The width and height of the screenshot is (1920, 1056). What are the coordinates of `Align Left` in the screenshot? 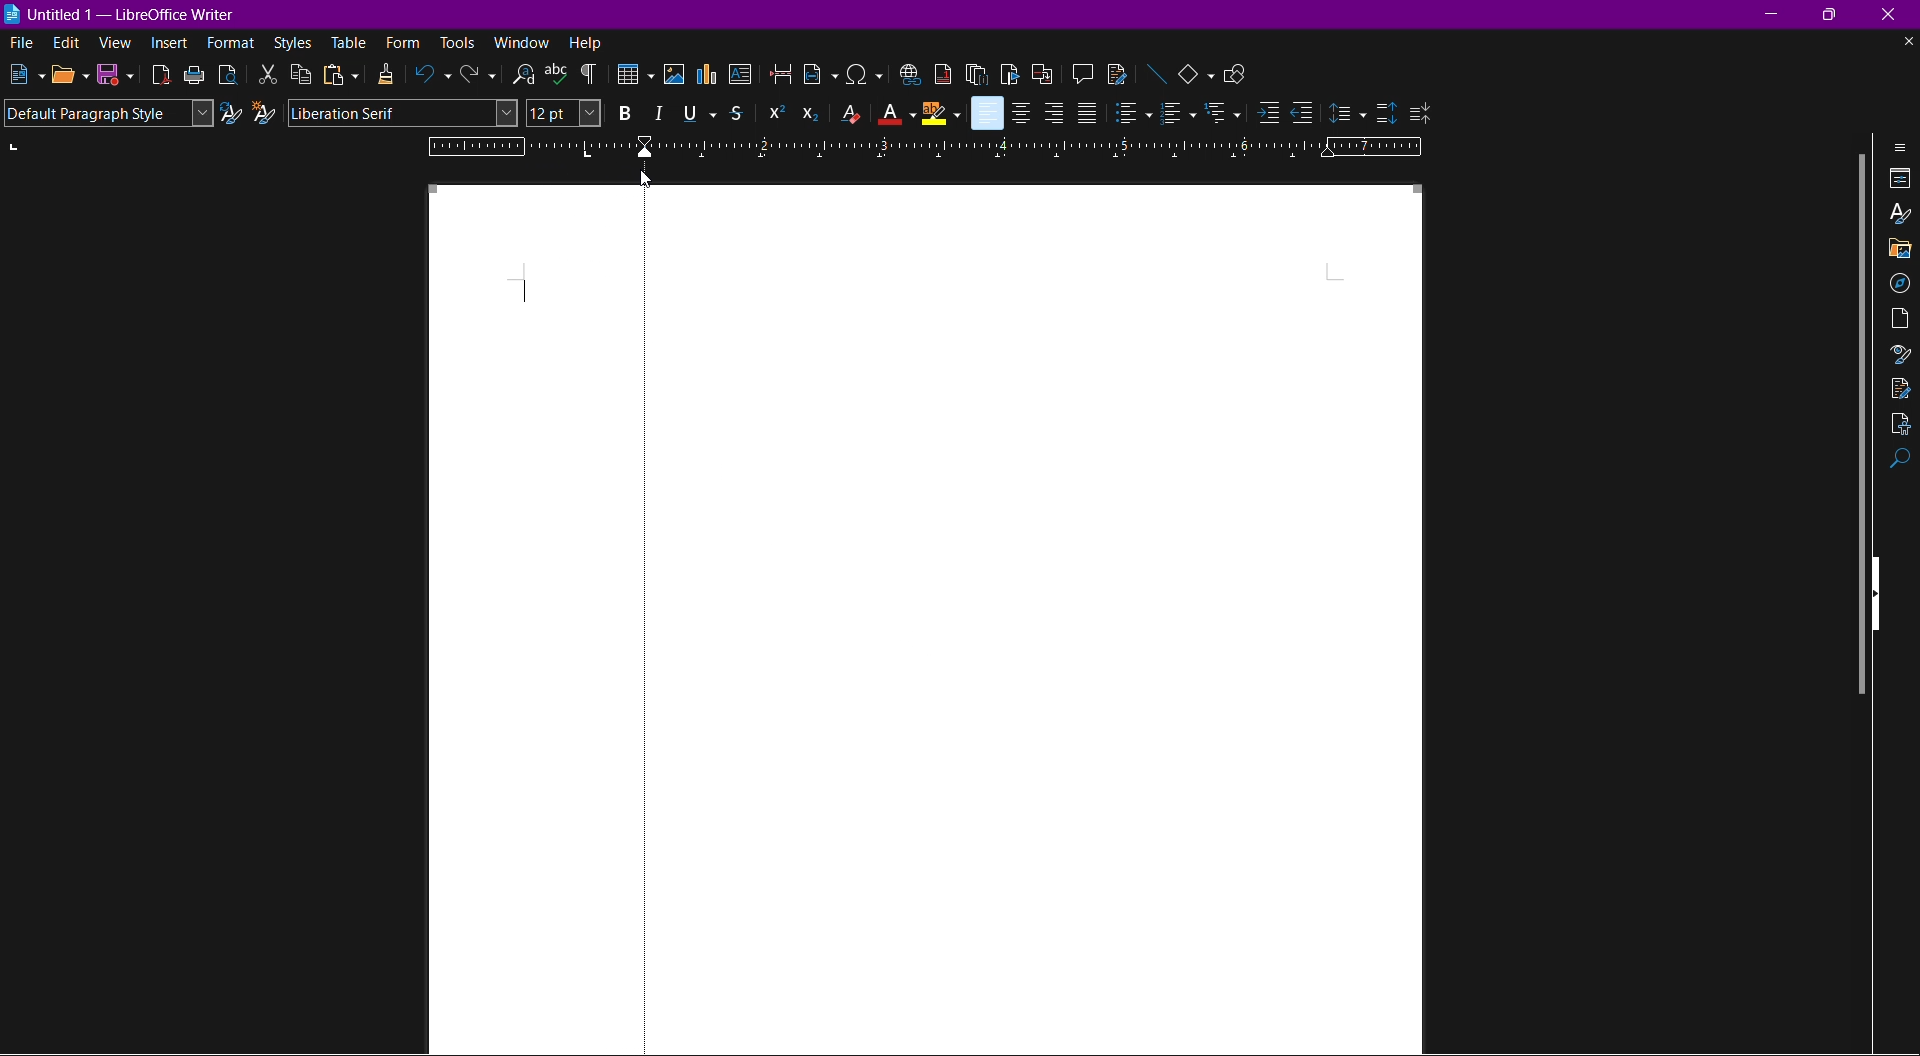 It's located at (986, 113).